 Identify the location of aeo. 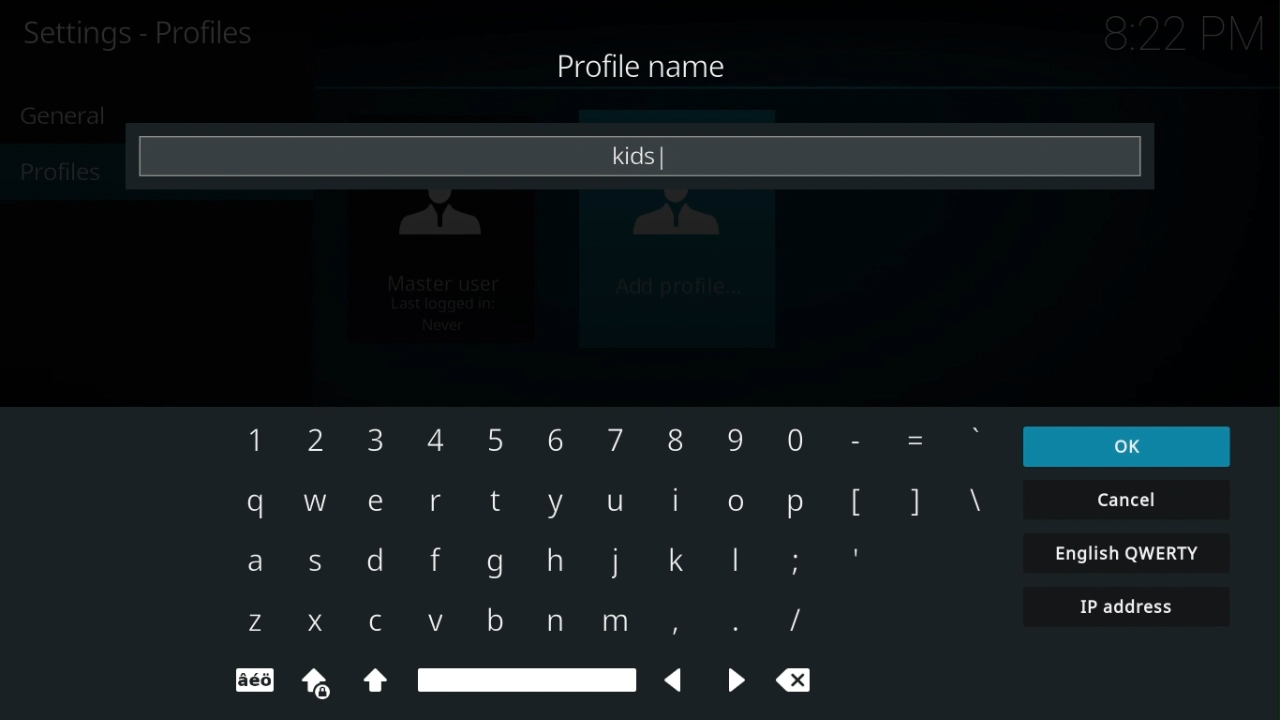
(251, 682).